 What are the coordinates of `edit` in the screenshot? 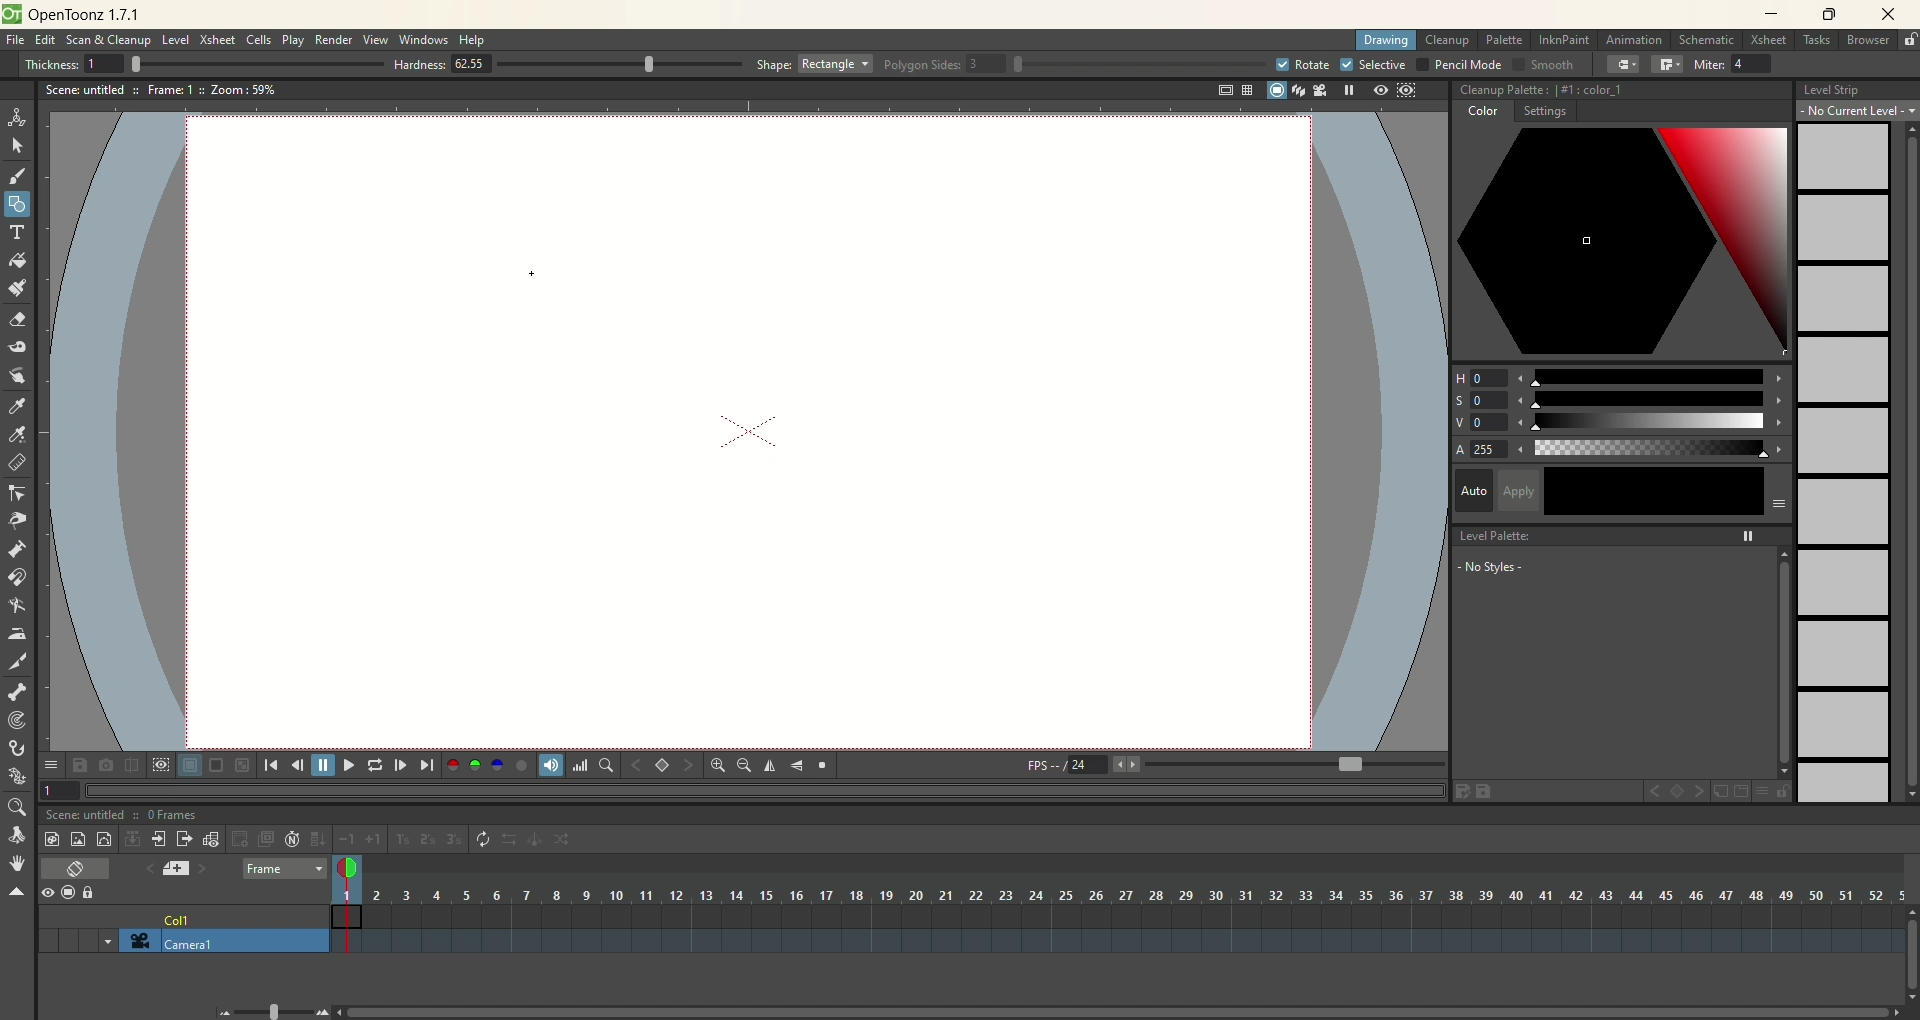 It's located at (45, 42).